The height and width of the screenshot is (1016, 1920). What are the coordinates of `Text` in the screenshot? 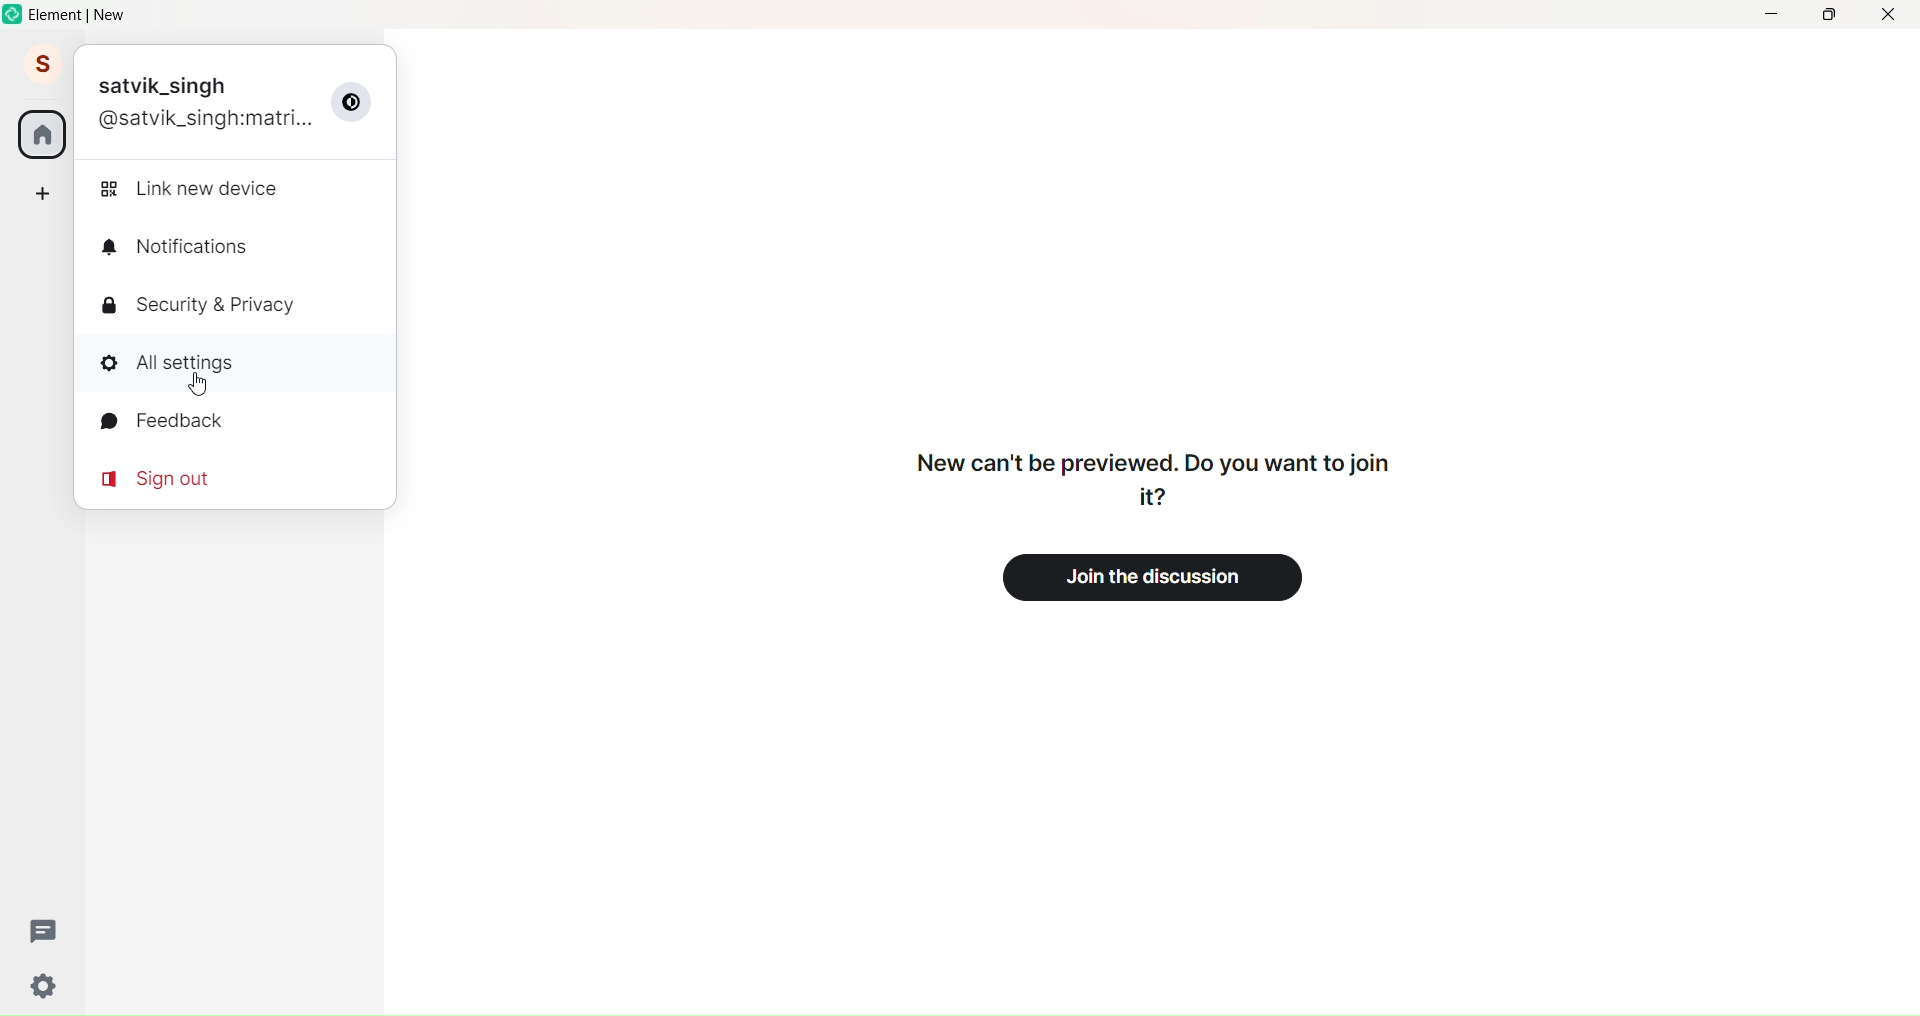 It's located at (1146, 477).